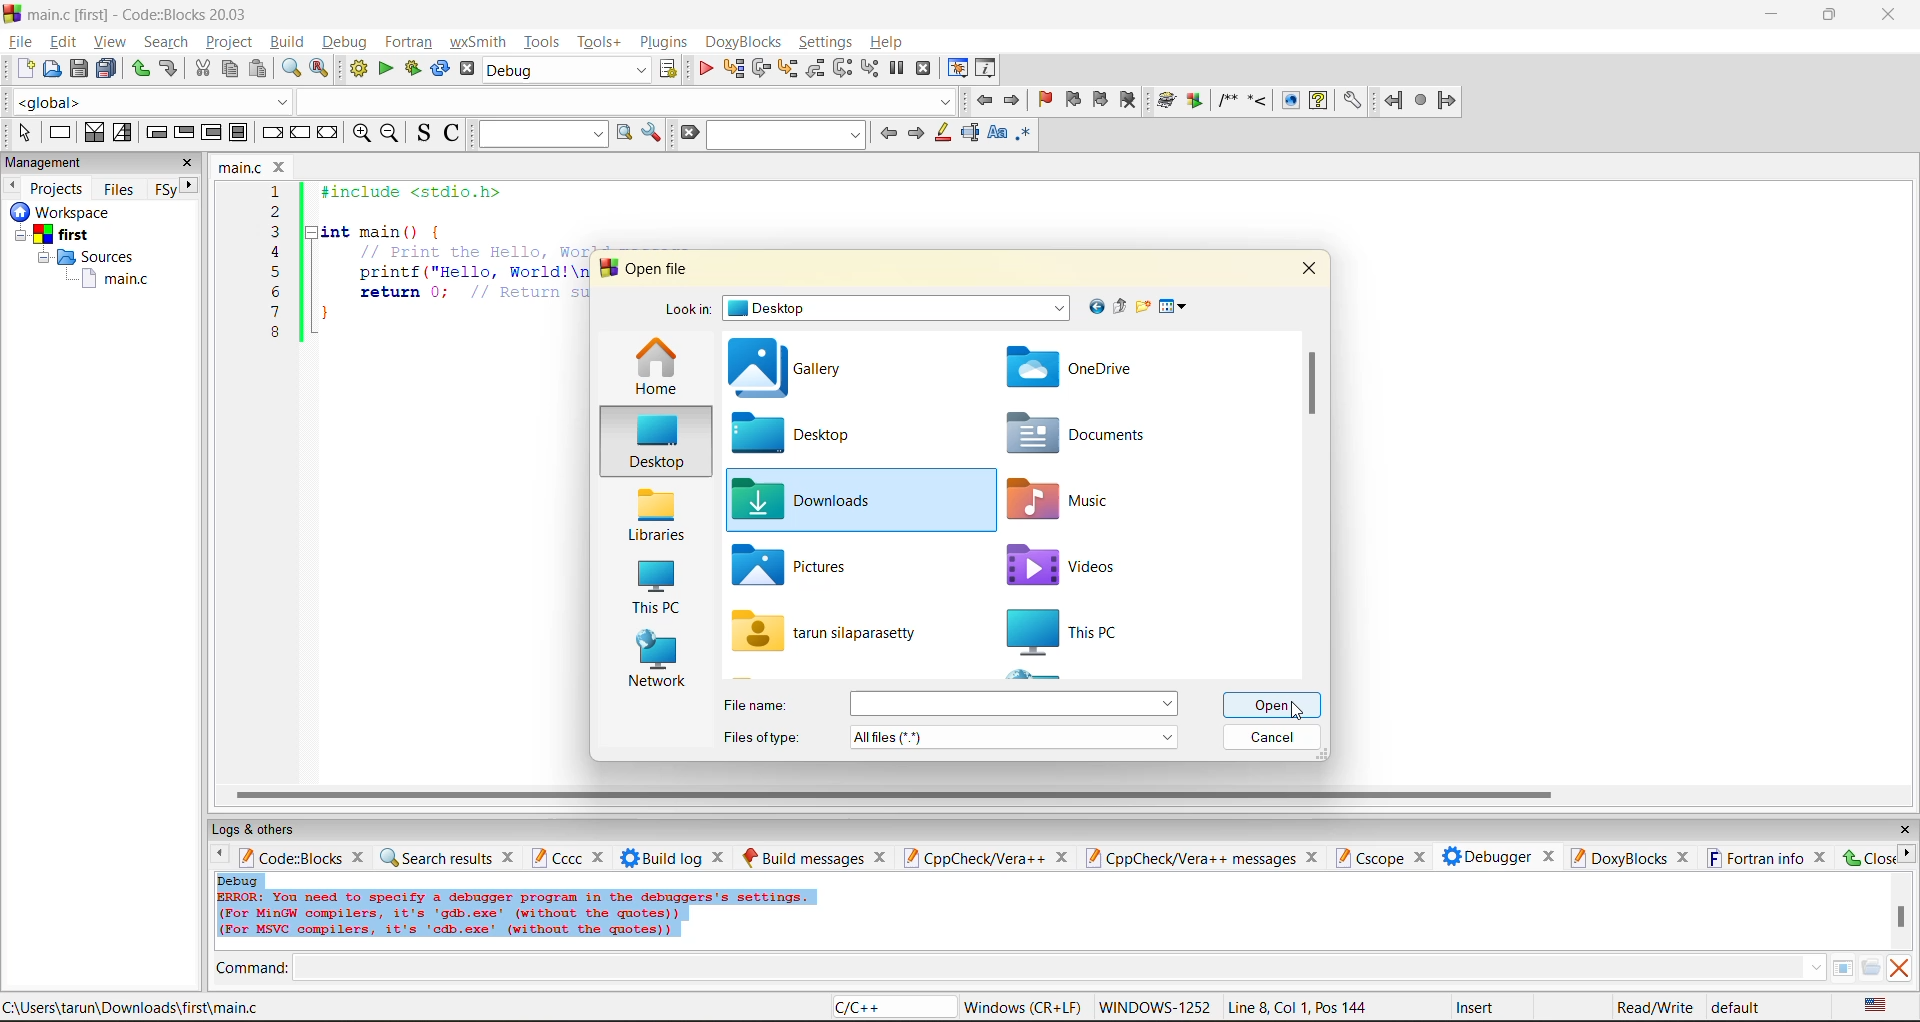  I want to click on gallery, so click(792, 370).